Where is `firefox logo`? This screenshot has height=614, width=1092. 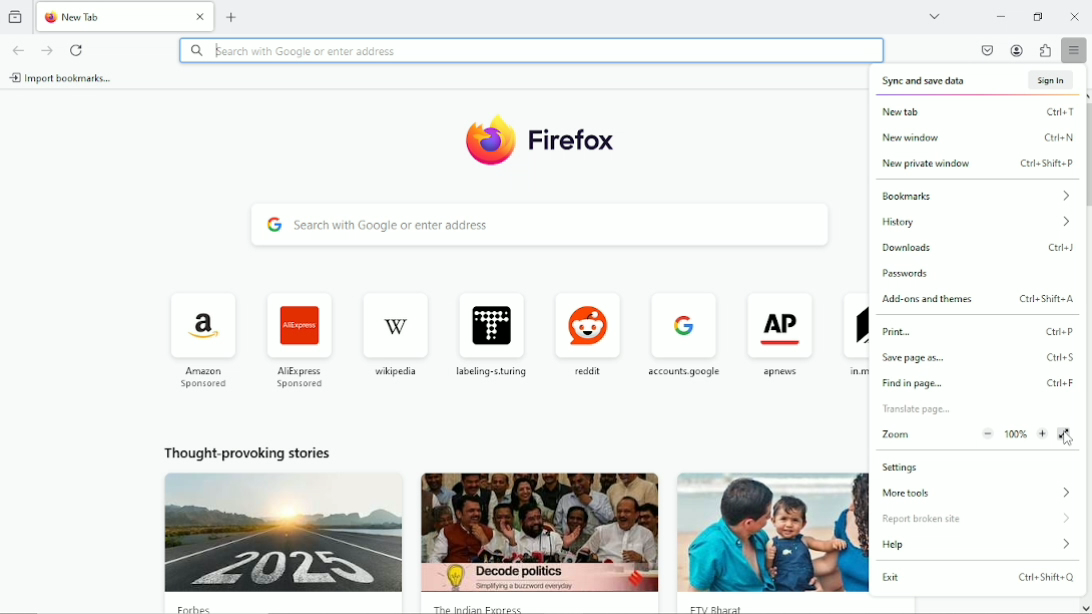 firefox logo is located at coordinates (50, 19).